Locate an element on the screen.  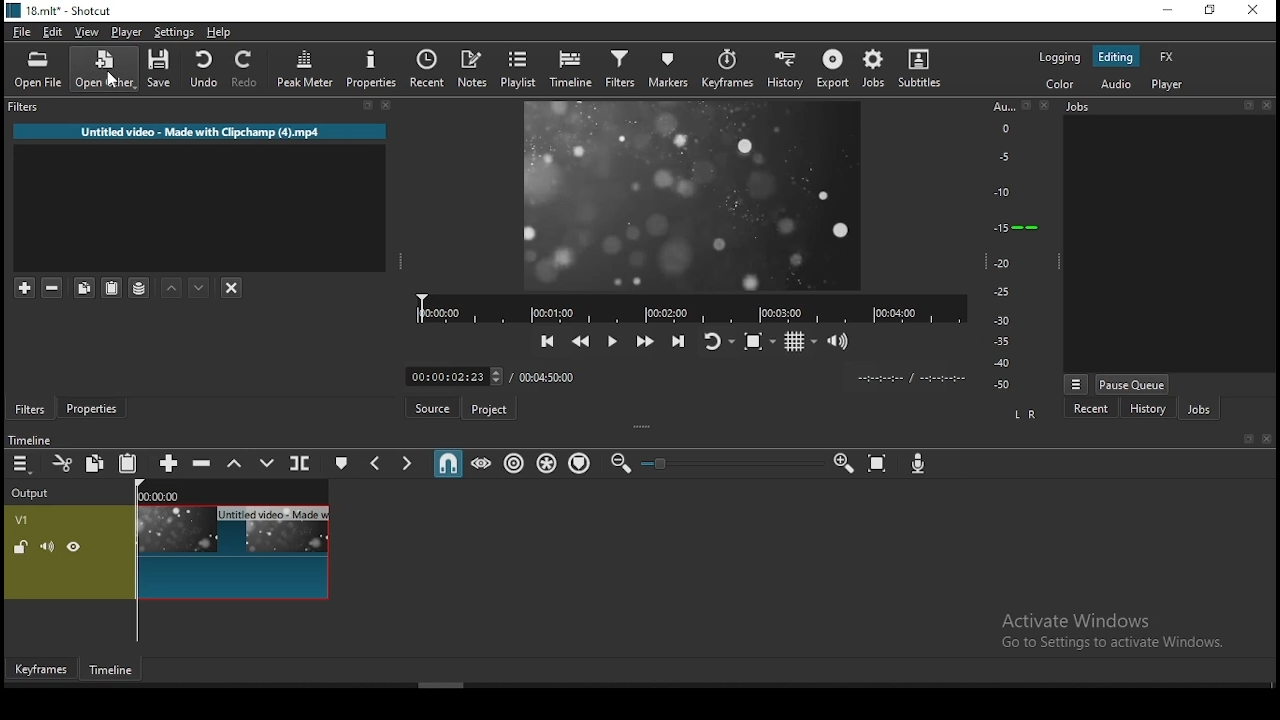
bookmark is located at coordinates (1247, 439).